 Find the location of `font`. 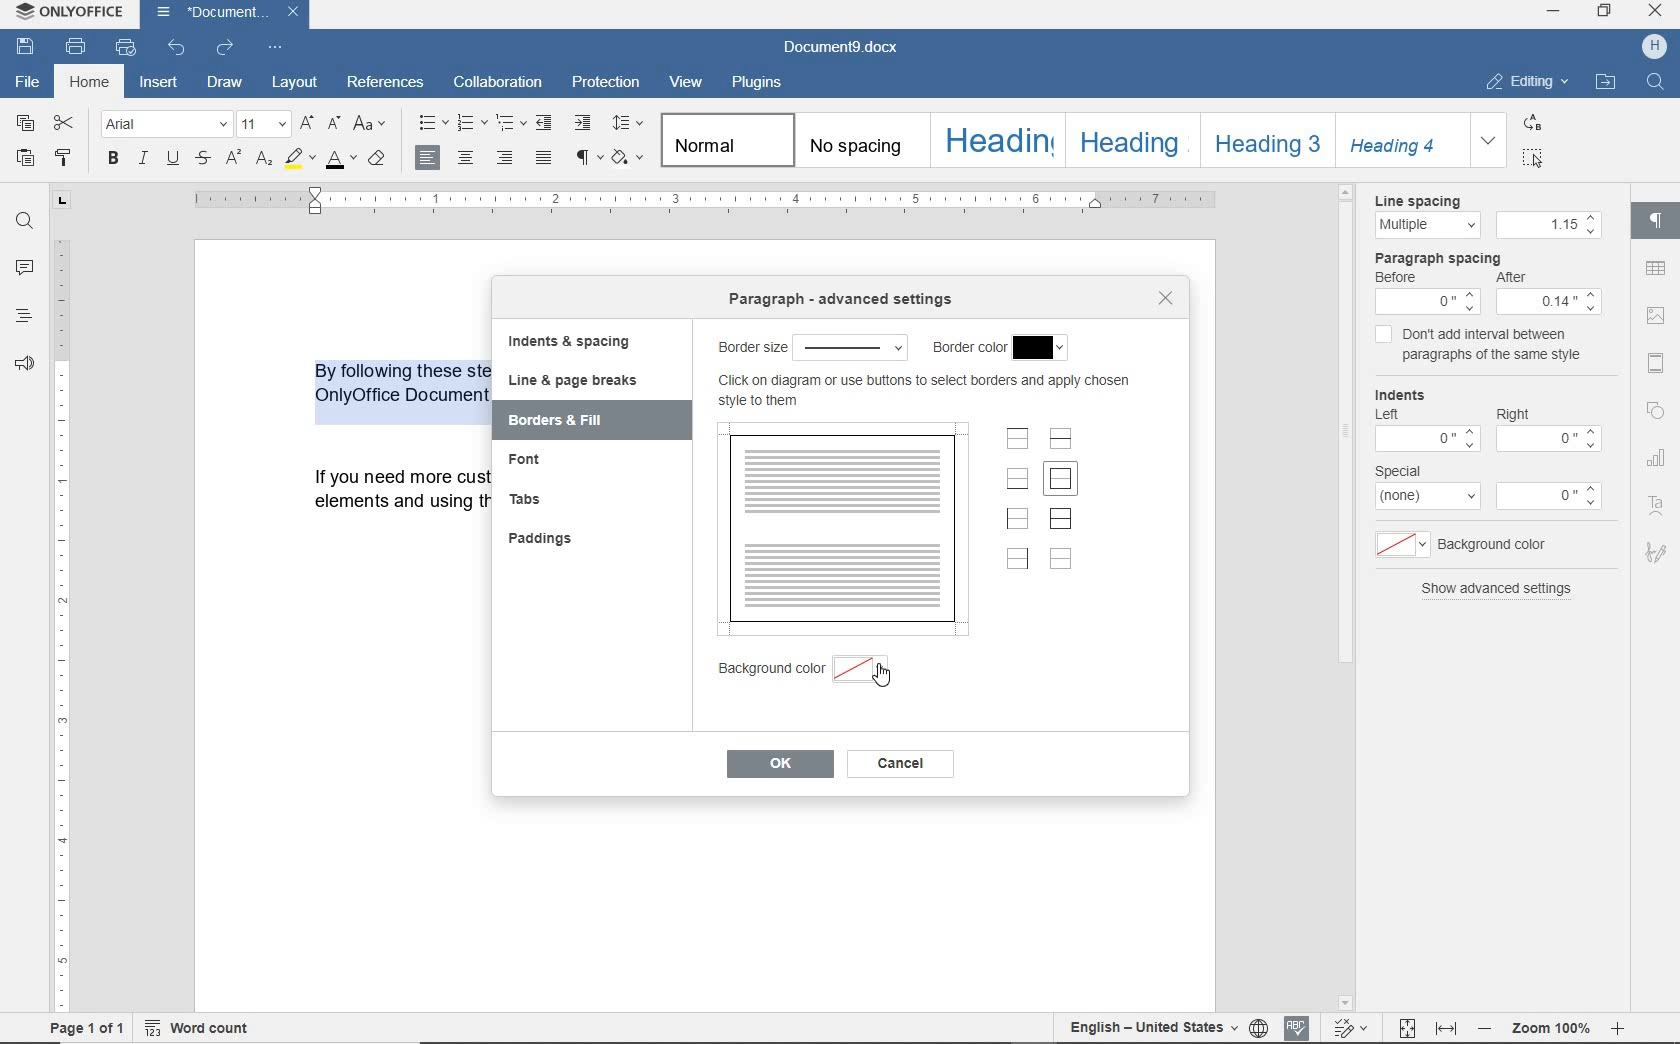

font is located at coordinates (536, 464).